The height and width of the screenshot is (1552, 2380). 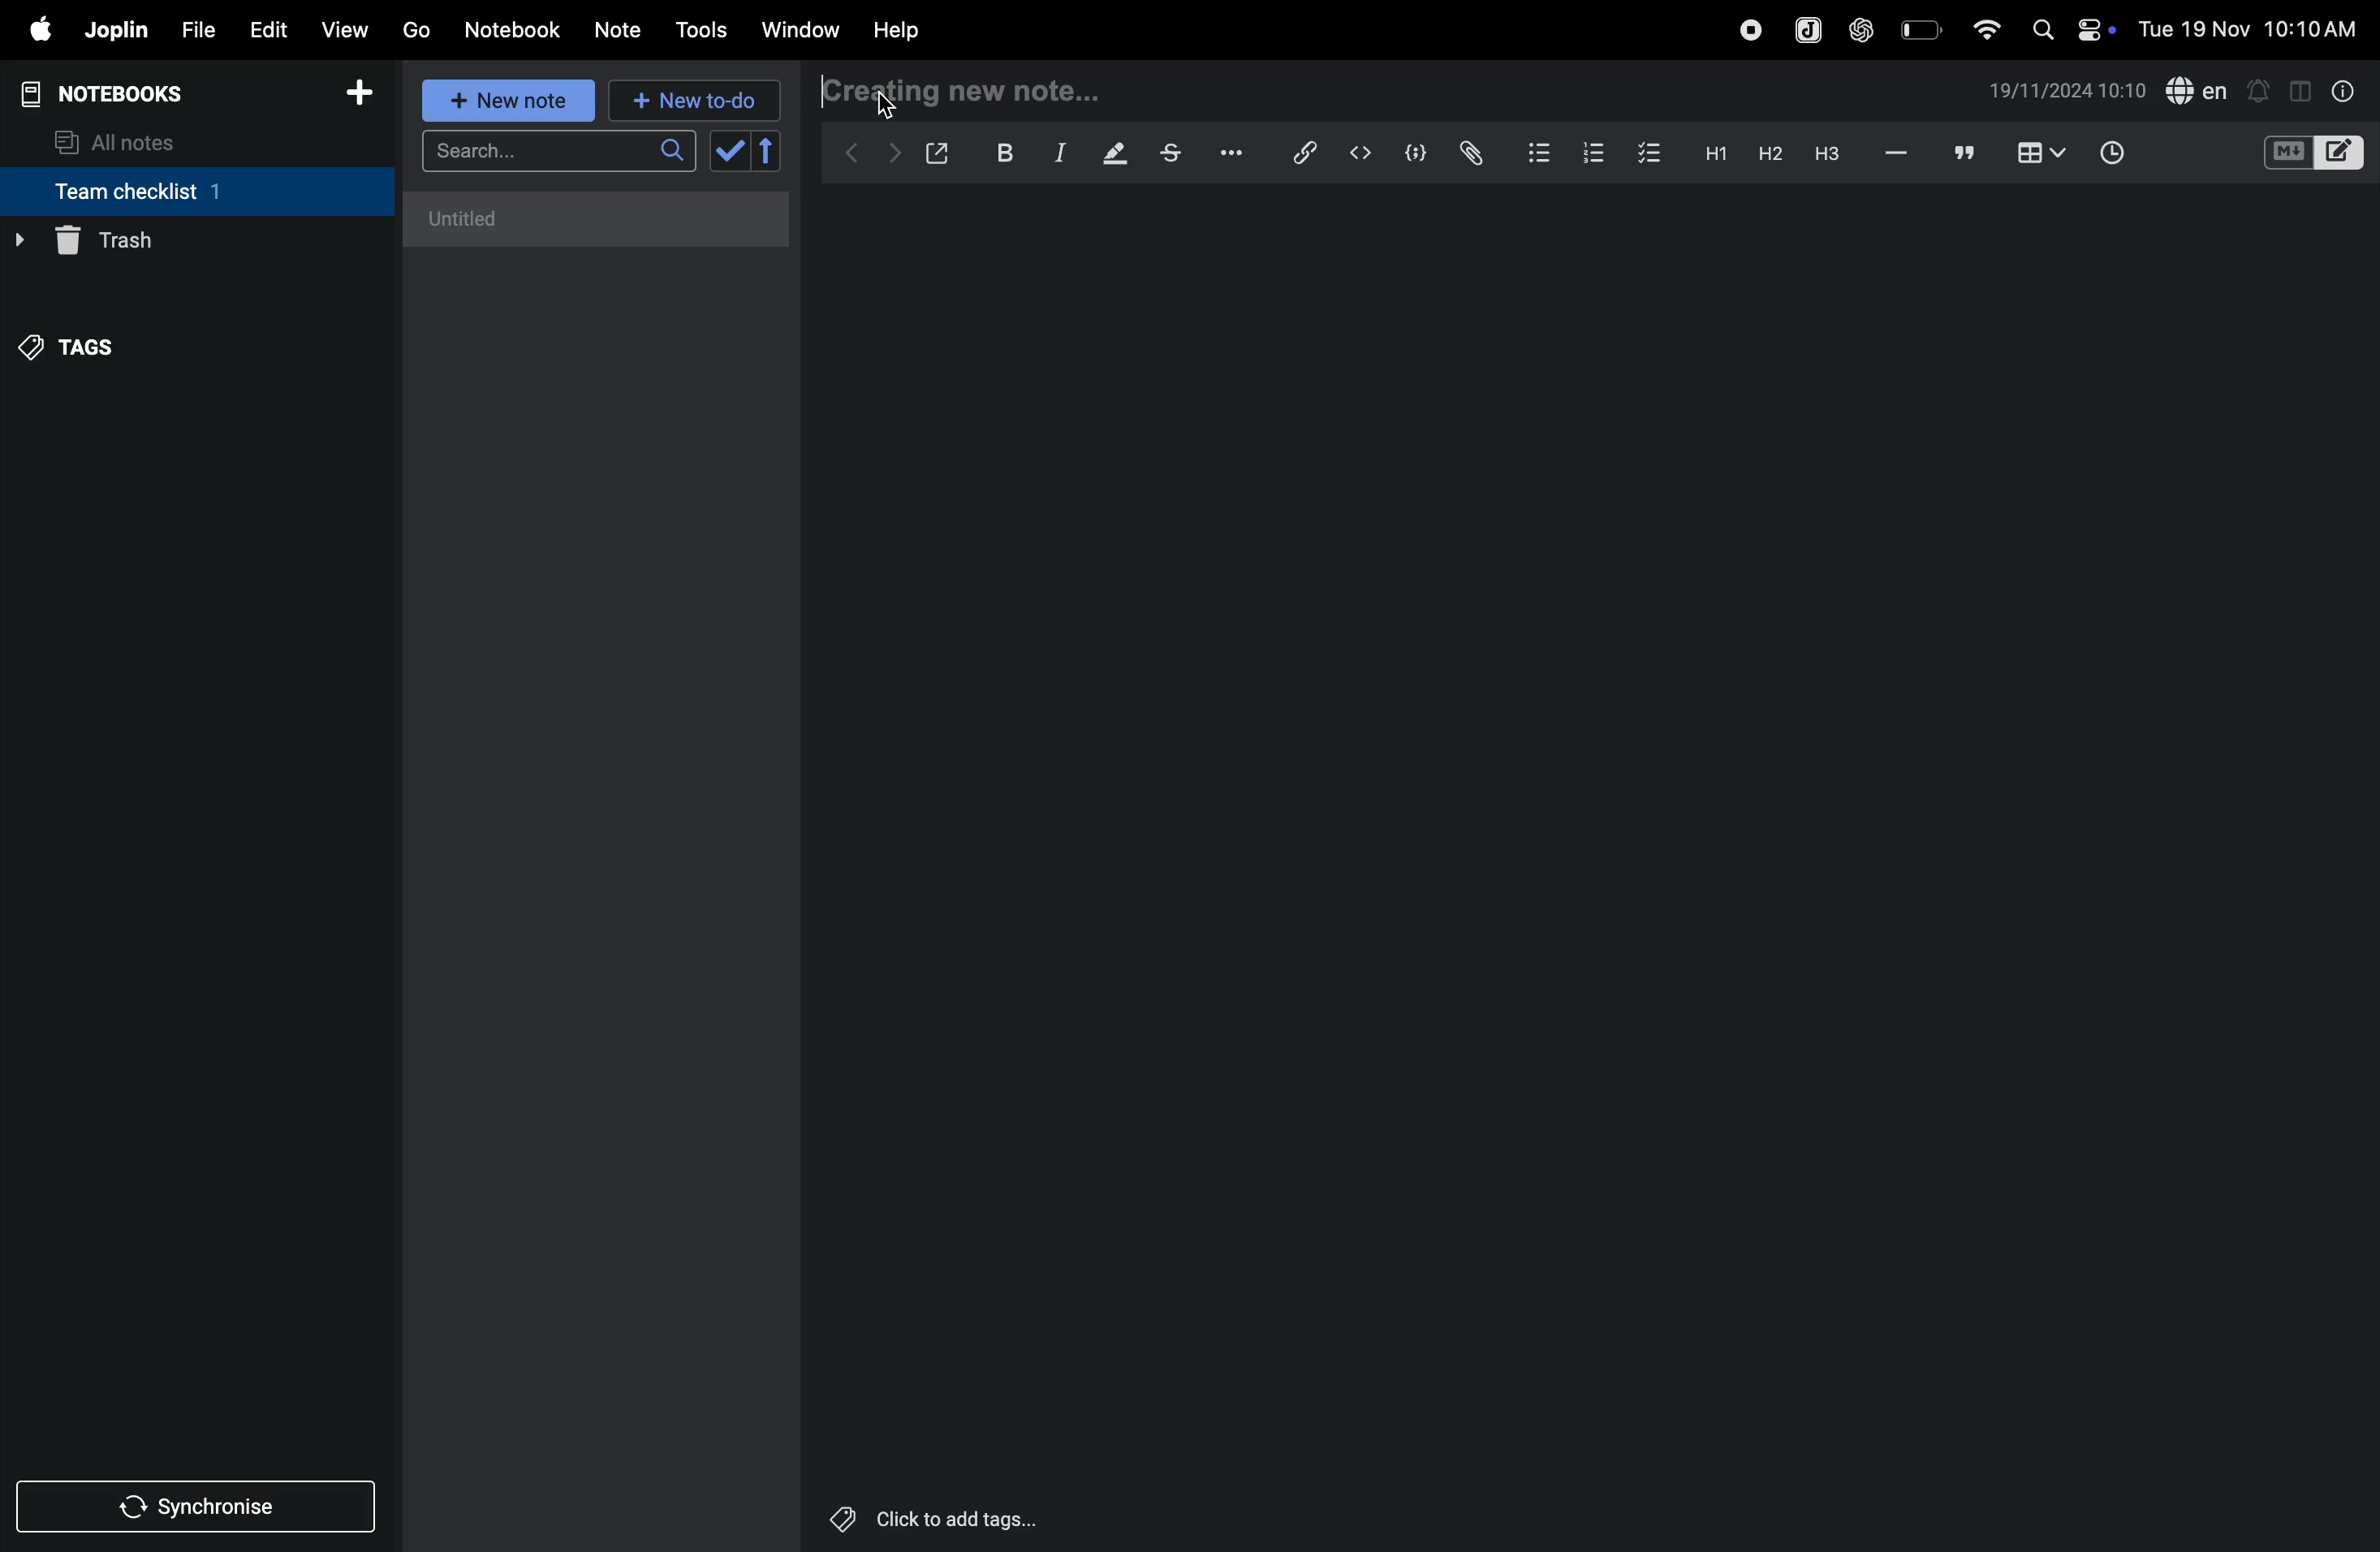 What do you see at coordinates (1826, 153) in the screenshot?
I see `heading 3` at bounding box center [1826, 153].